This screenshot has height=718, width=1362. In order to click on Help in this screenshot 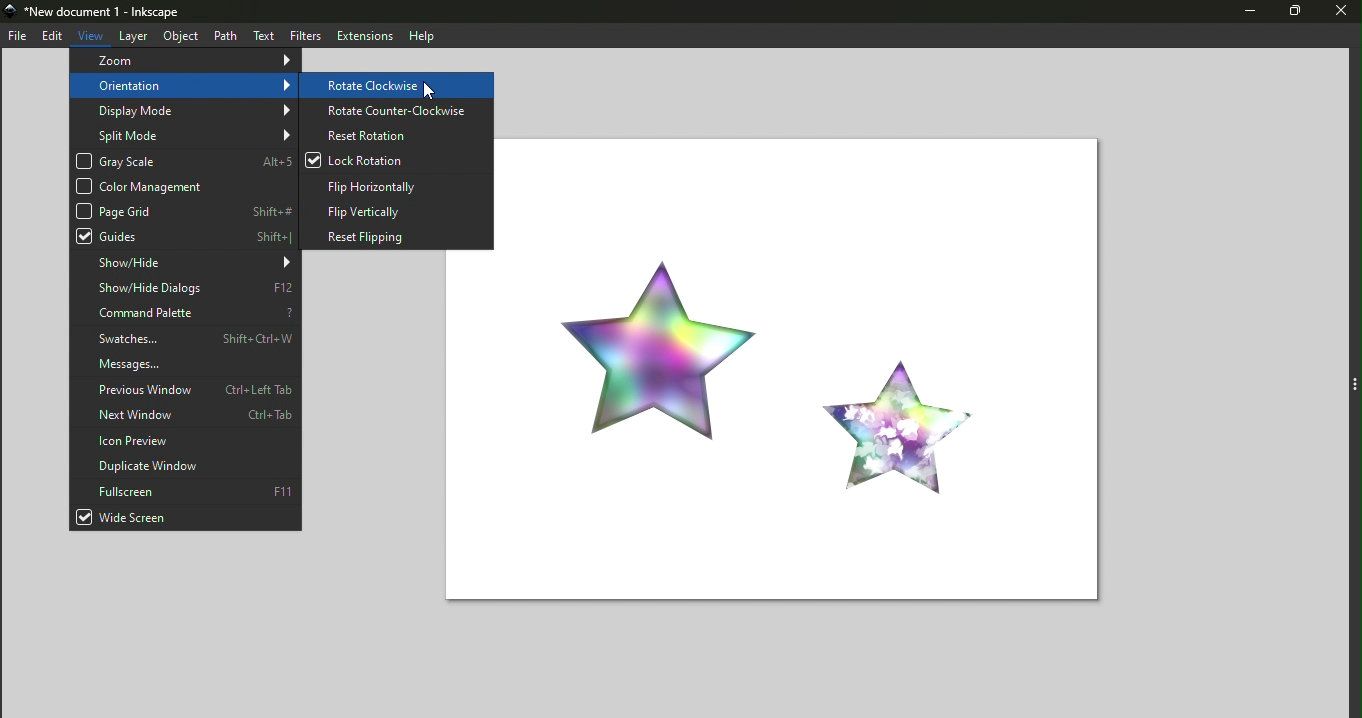, I will do `click(423, 35)`.